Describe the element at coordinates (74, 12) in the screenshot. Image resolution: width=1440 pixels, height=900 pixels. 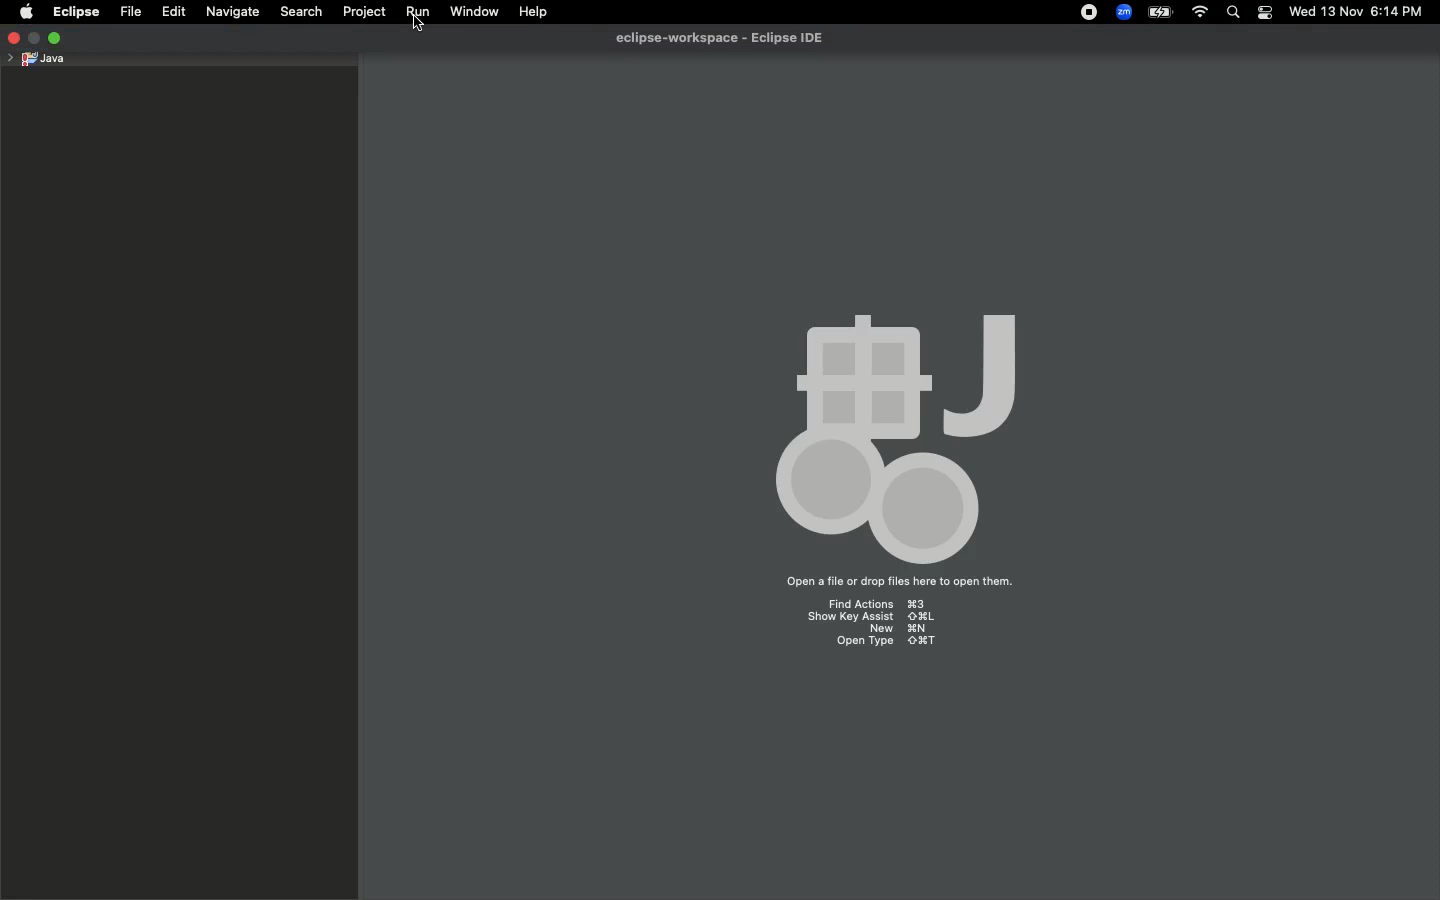
I see `Eclipse` at that location.